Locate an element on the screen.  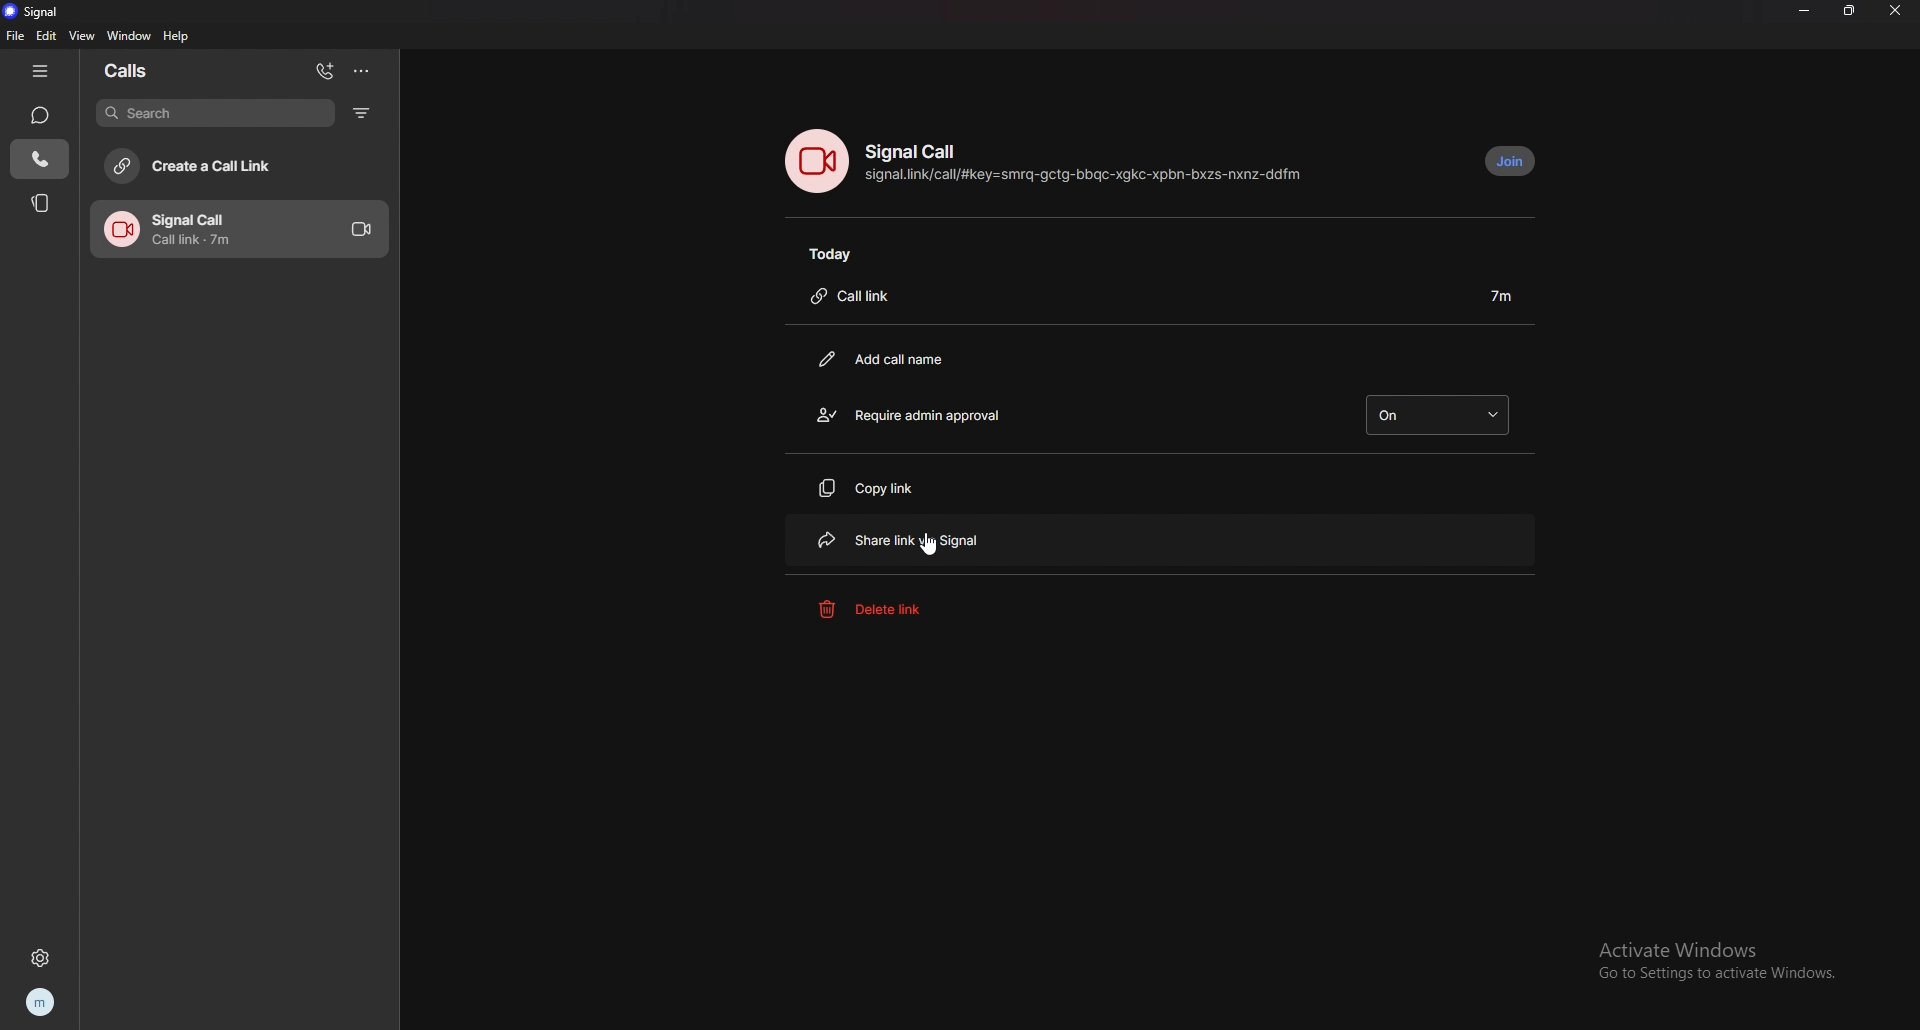
window is located at coordinates (129, 36).